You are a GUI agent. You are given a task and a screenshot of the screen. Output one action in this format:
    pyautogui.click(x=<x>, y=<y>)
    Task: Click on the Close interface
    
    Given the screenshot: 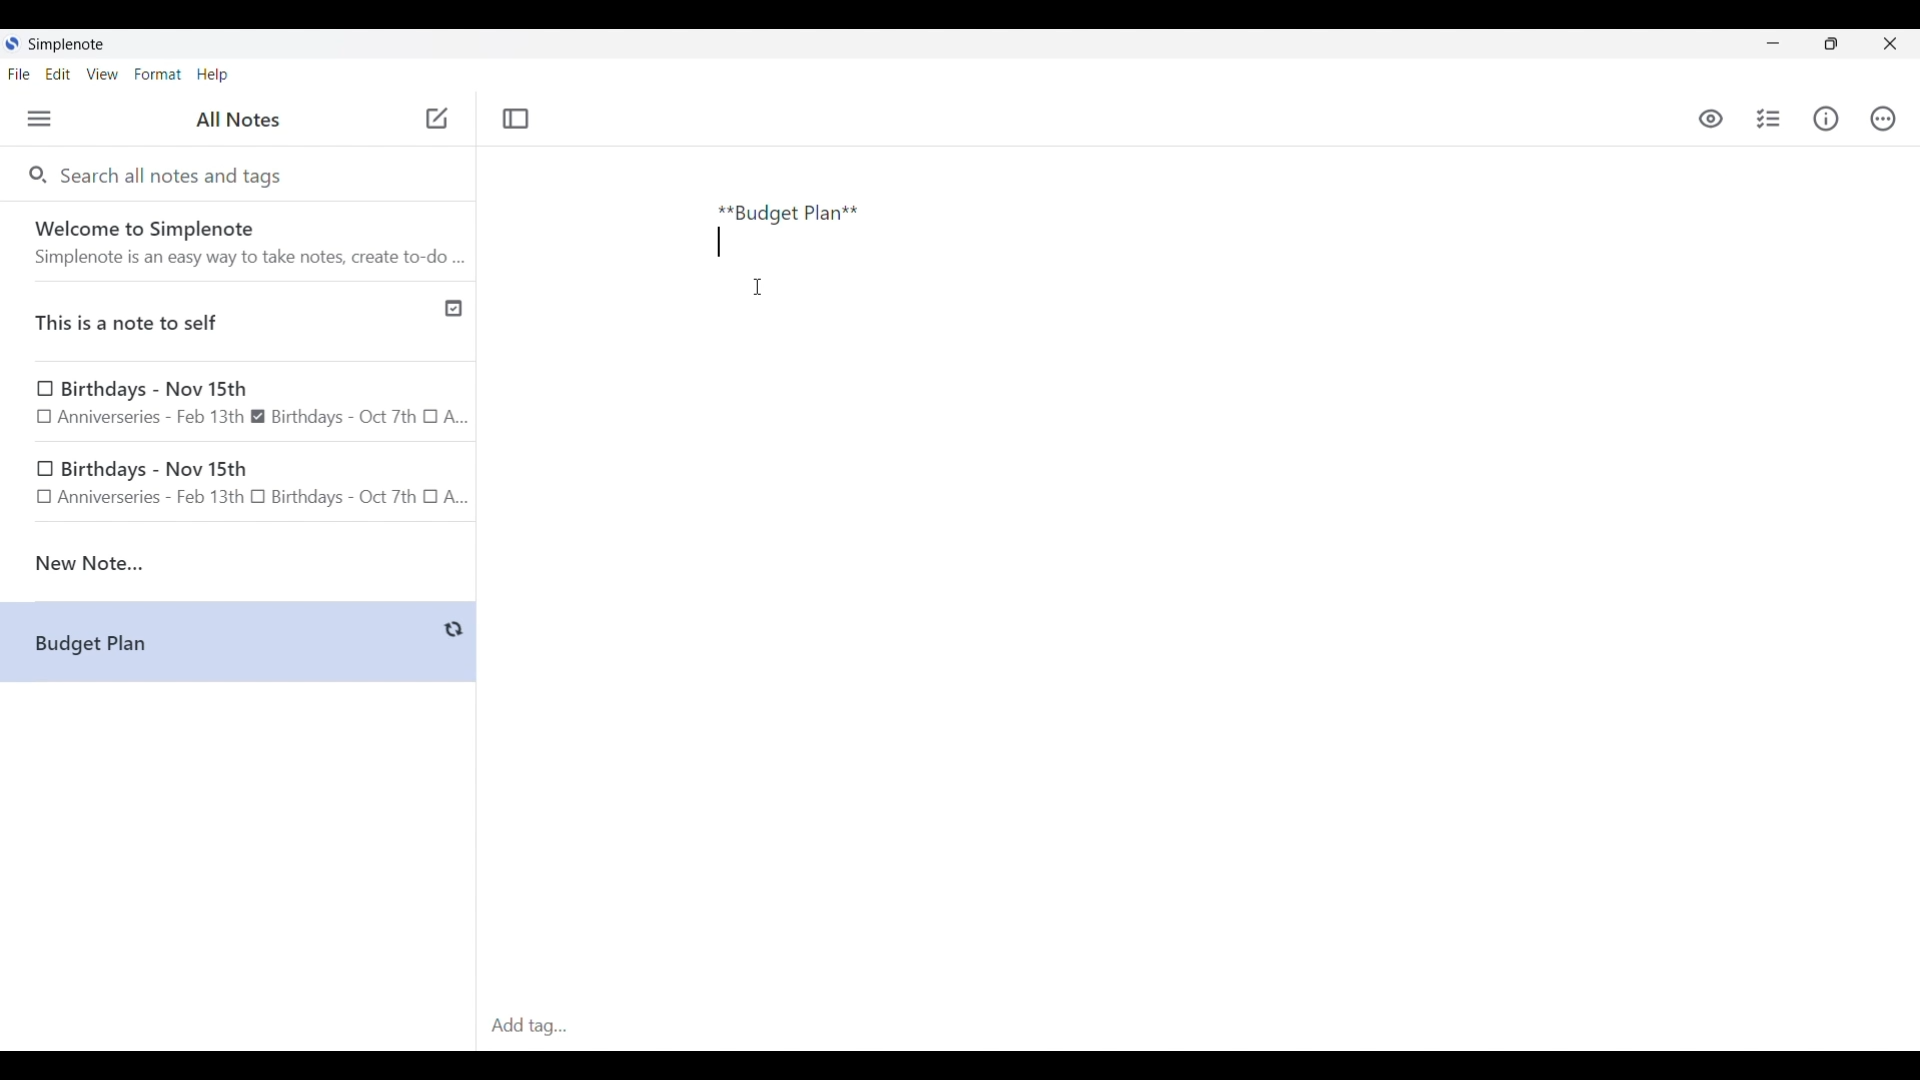 What is the action you would take?
    pyautogui.click(x=1890, y=43)
    